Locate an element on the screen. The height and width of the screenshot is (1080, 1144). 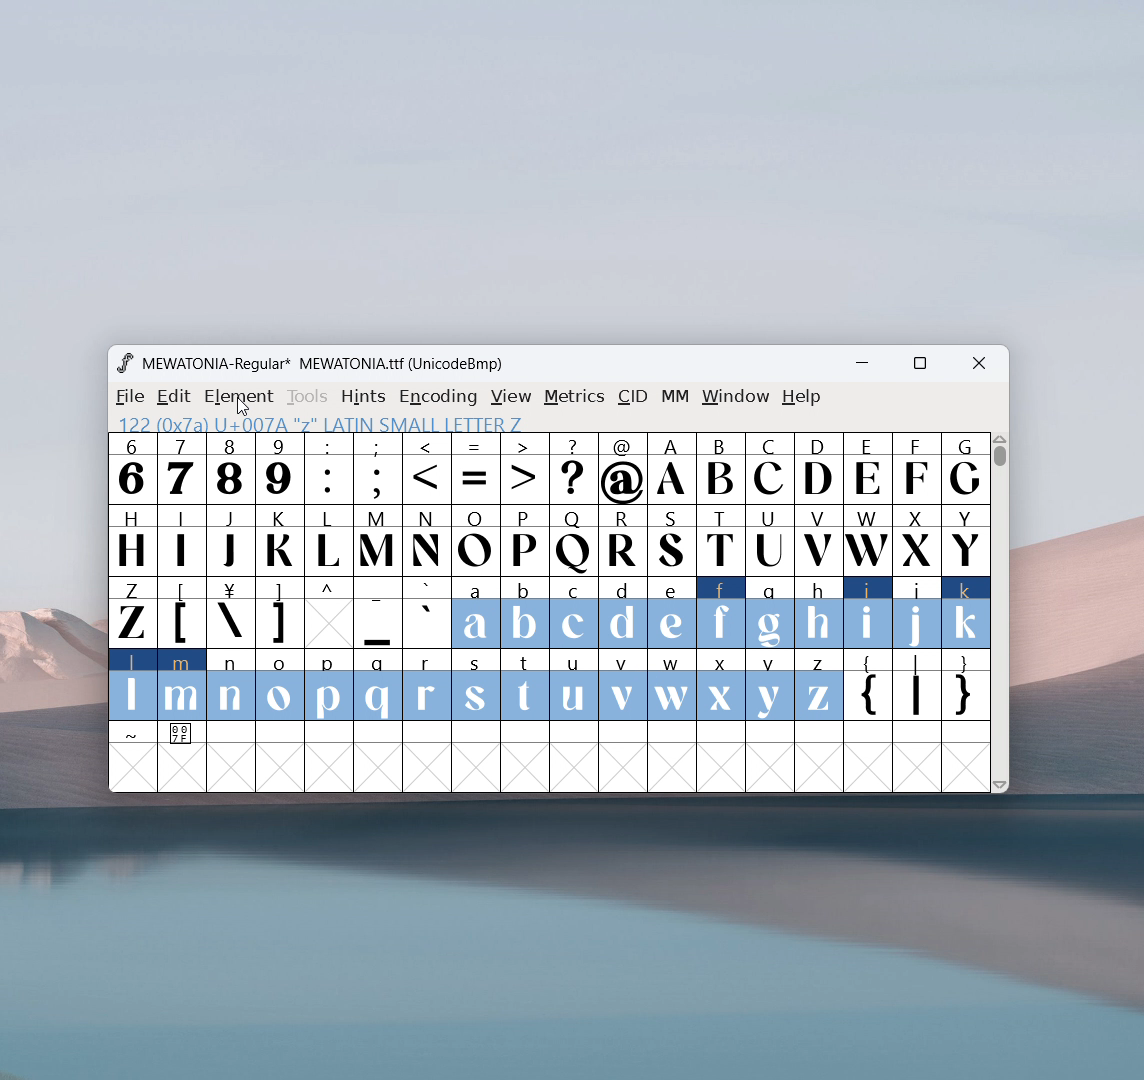
MM is located at coordinates (676, 398).